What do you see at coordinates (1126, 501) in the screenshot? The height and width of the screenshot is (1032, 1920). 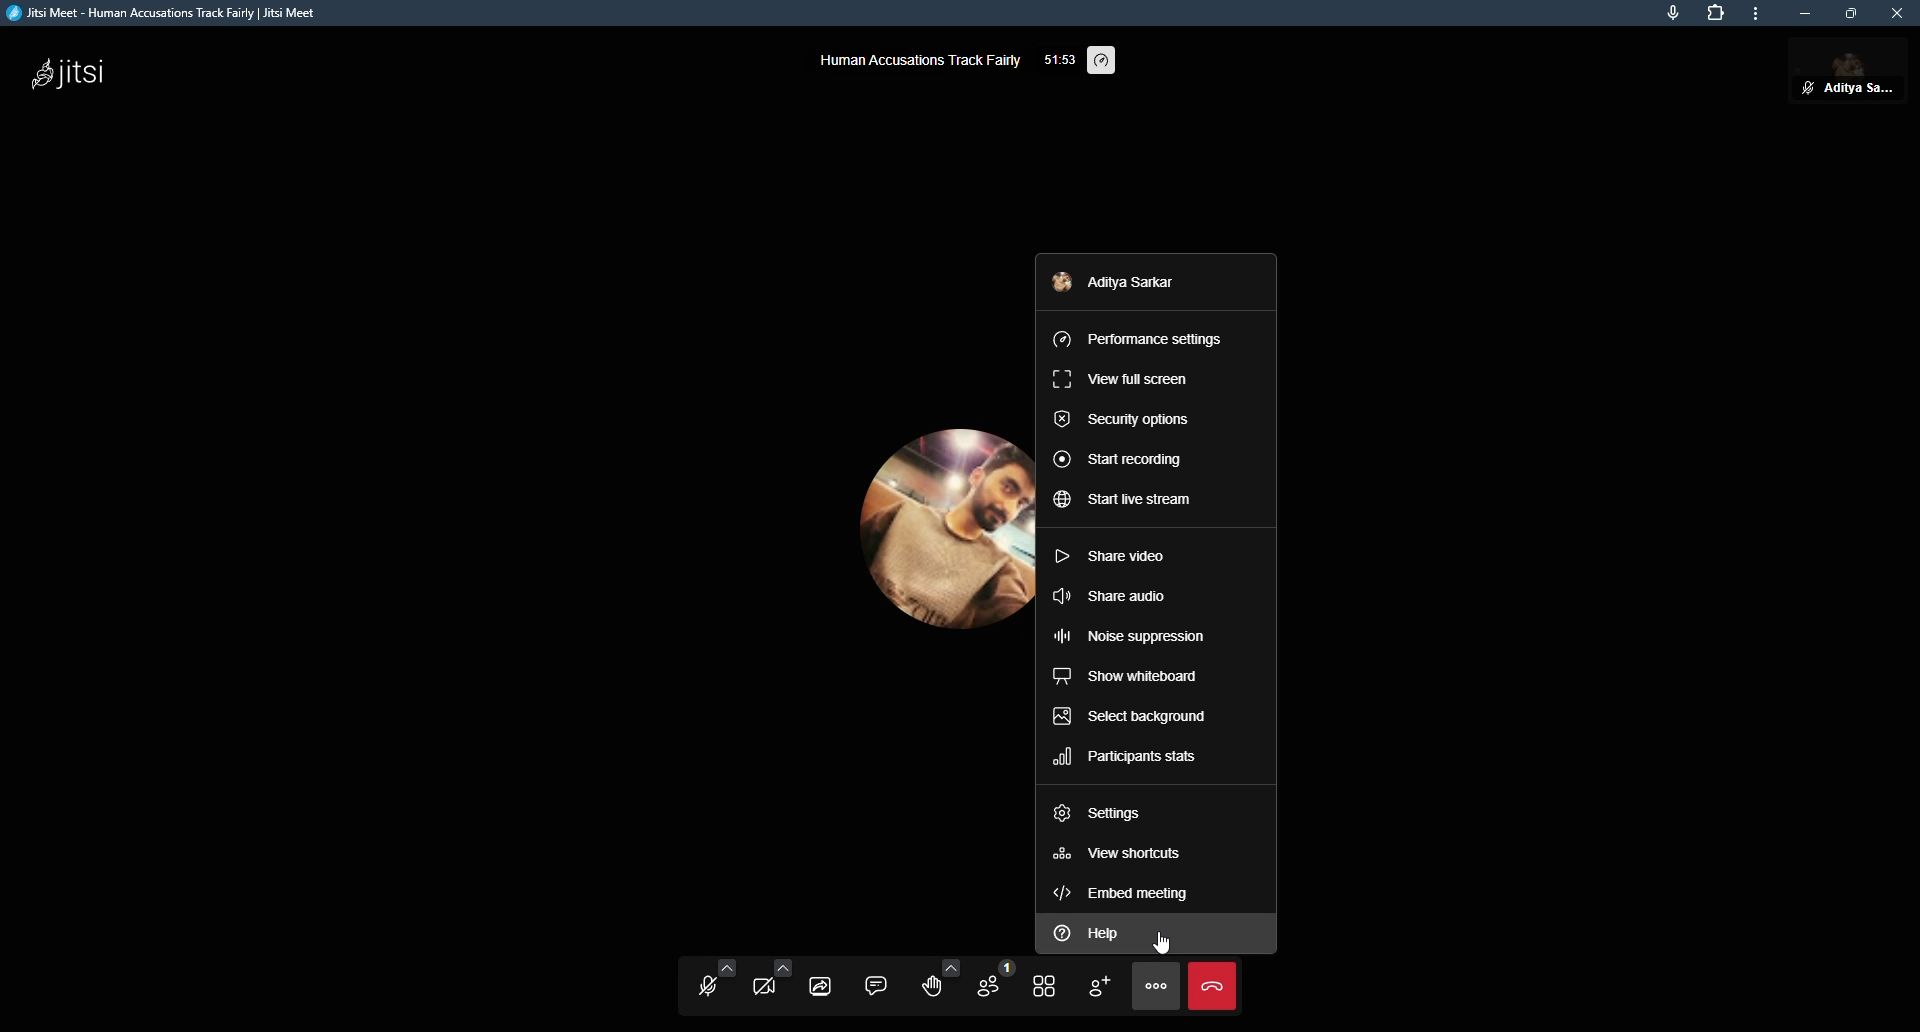 I see `start live stream` at bounding box center [1126, 501].